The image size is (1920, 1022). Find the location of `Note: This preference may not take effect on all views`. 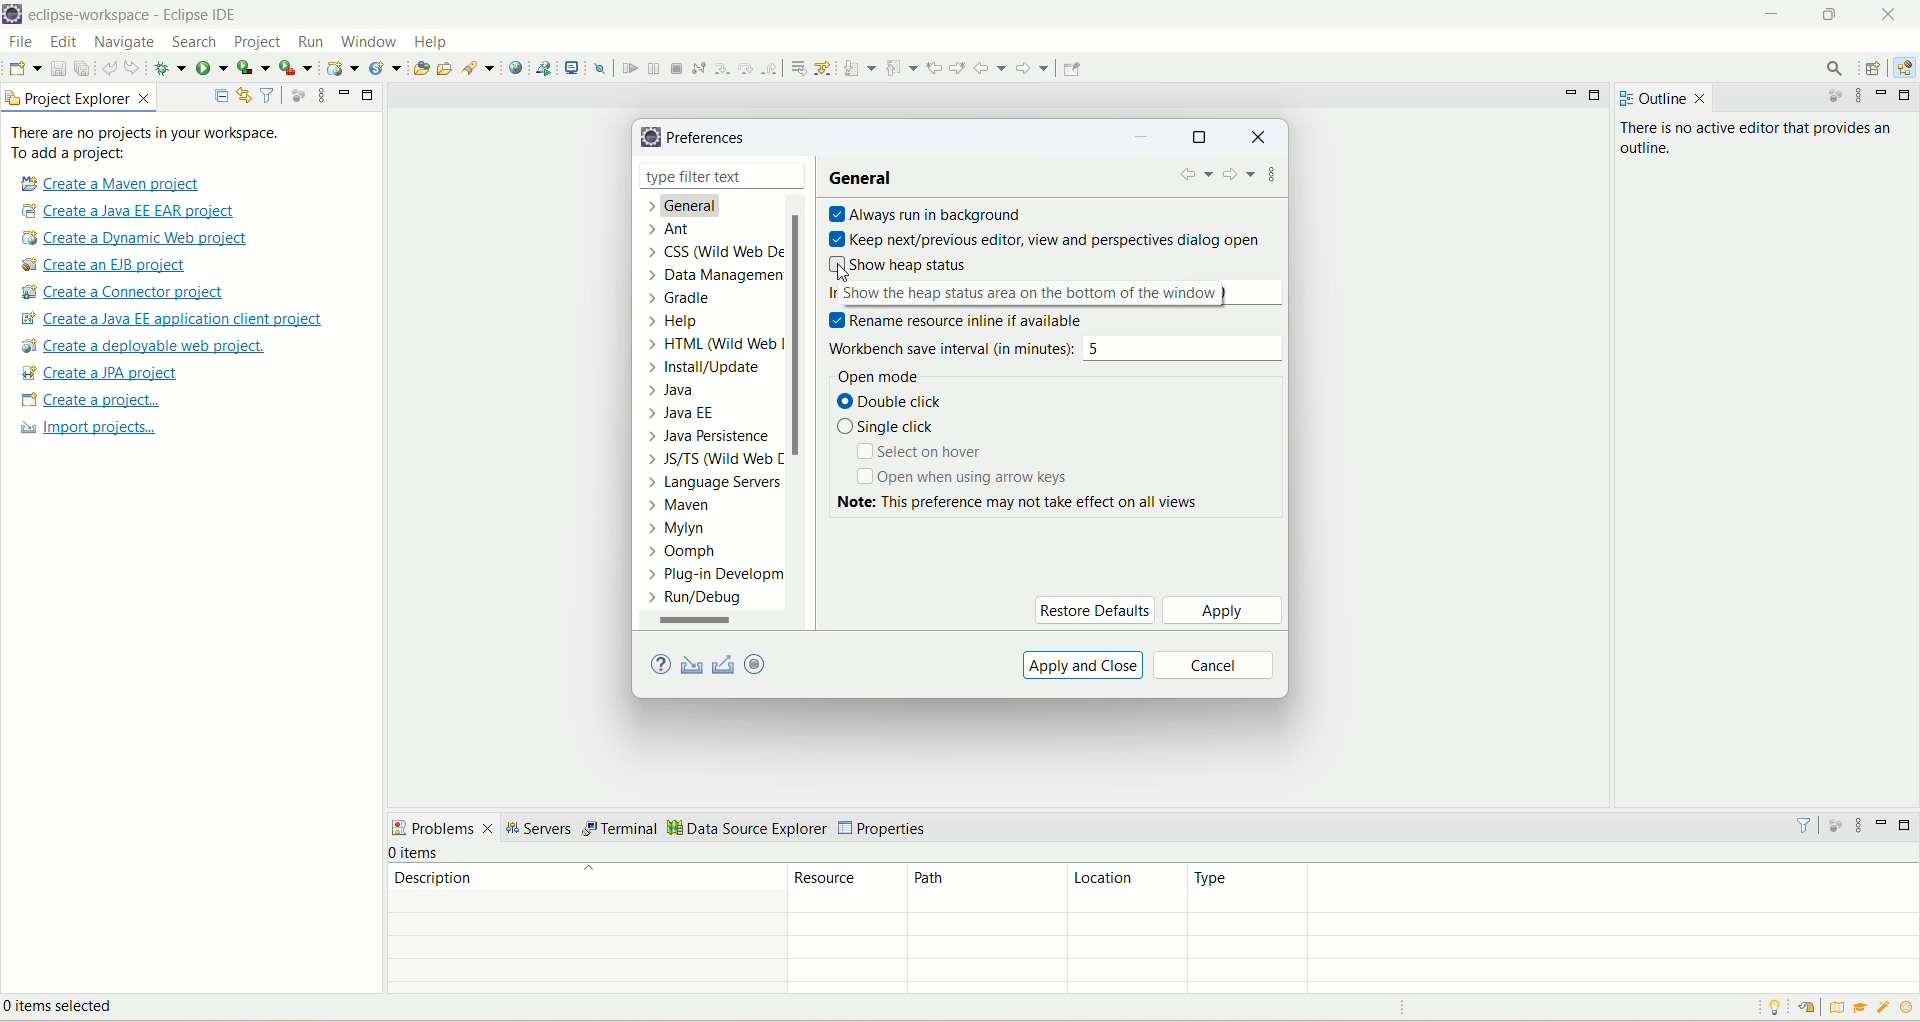

Note: This preference may not take effect on all views is located at coordinates (1041, 502).